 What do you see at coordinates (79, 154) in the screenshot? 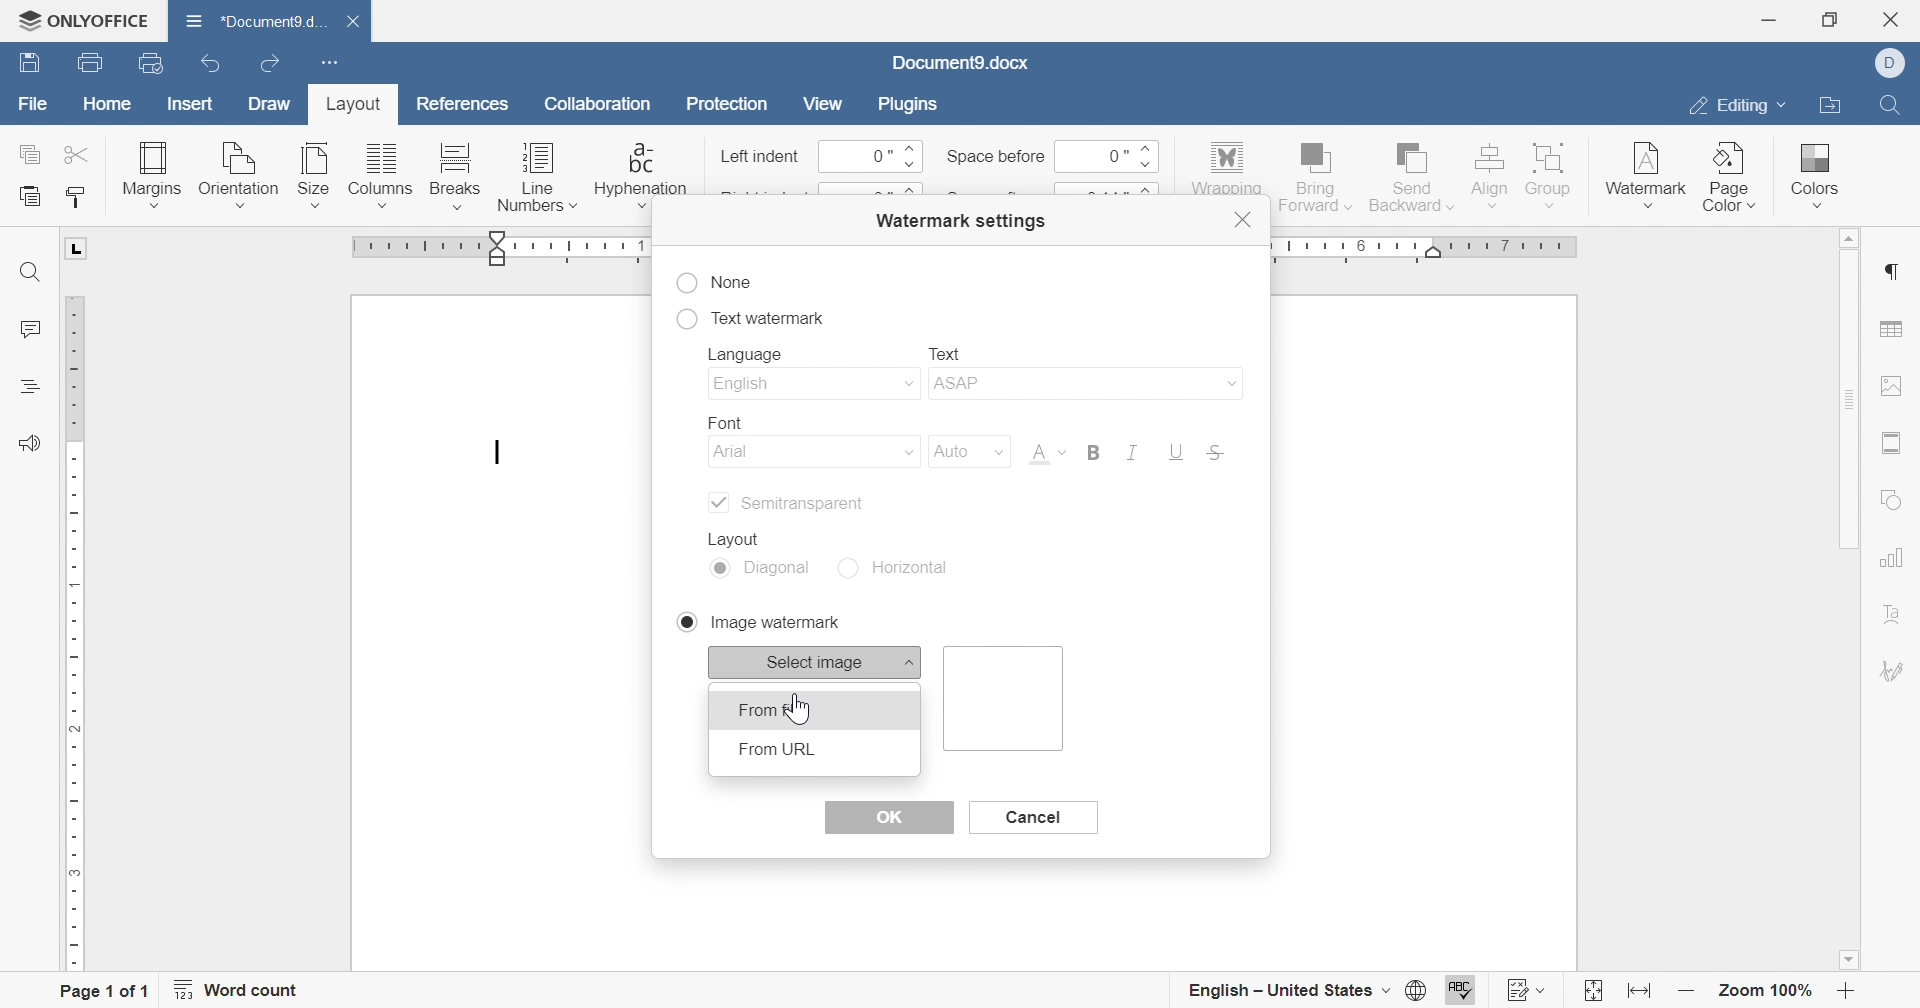
I see `cut` at bounding box center [79, 154].